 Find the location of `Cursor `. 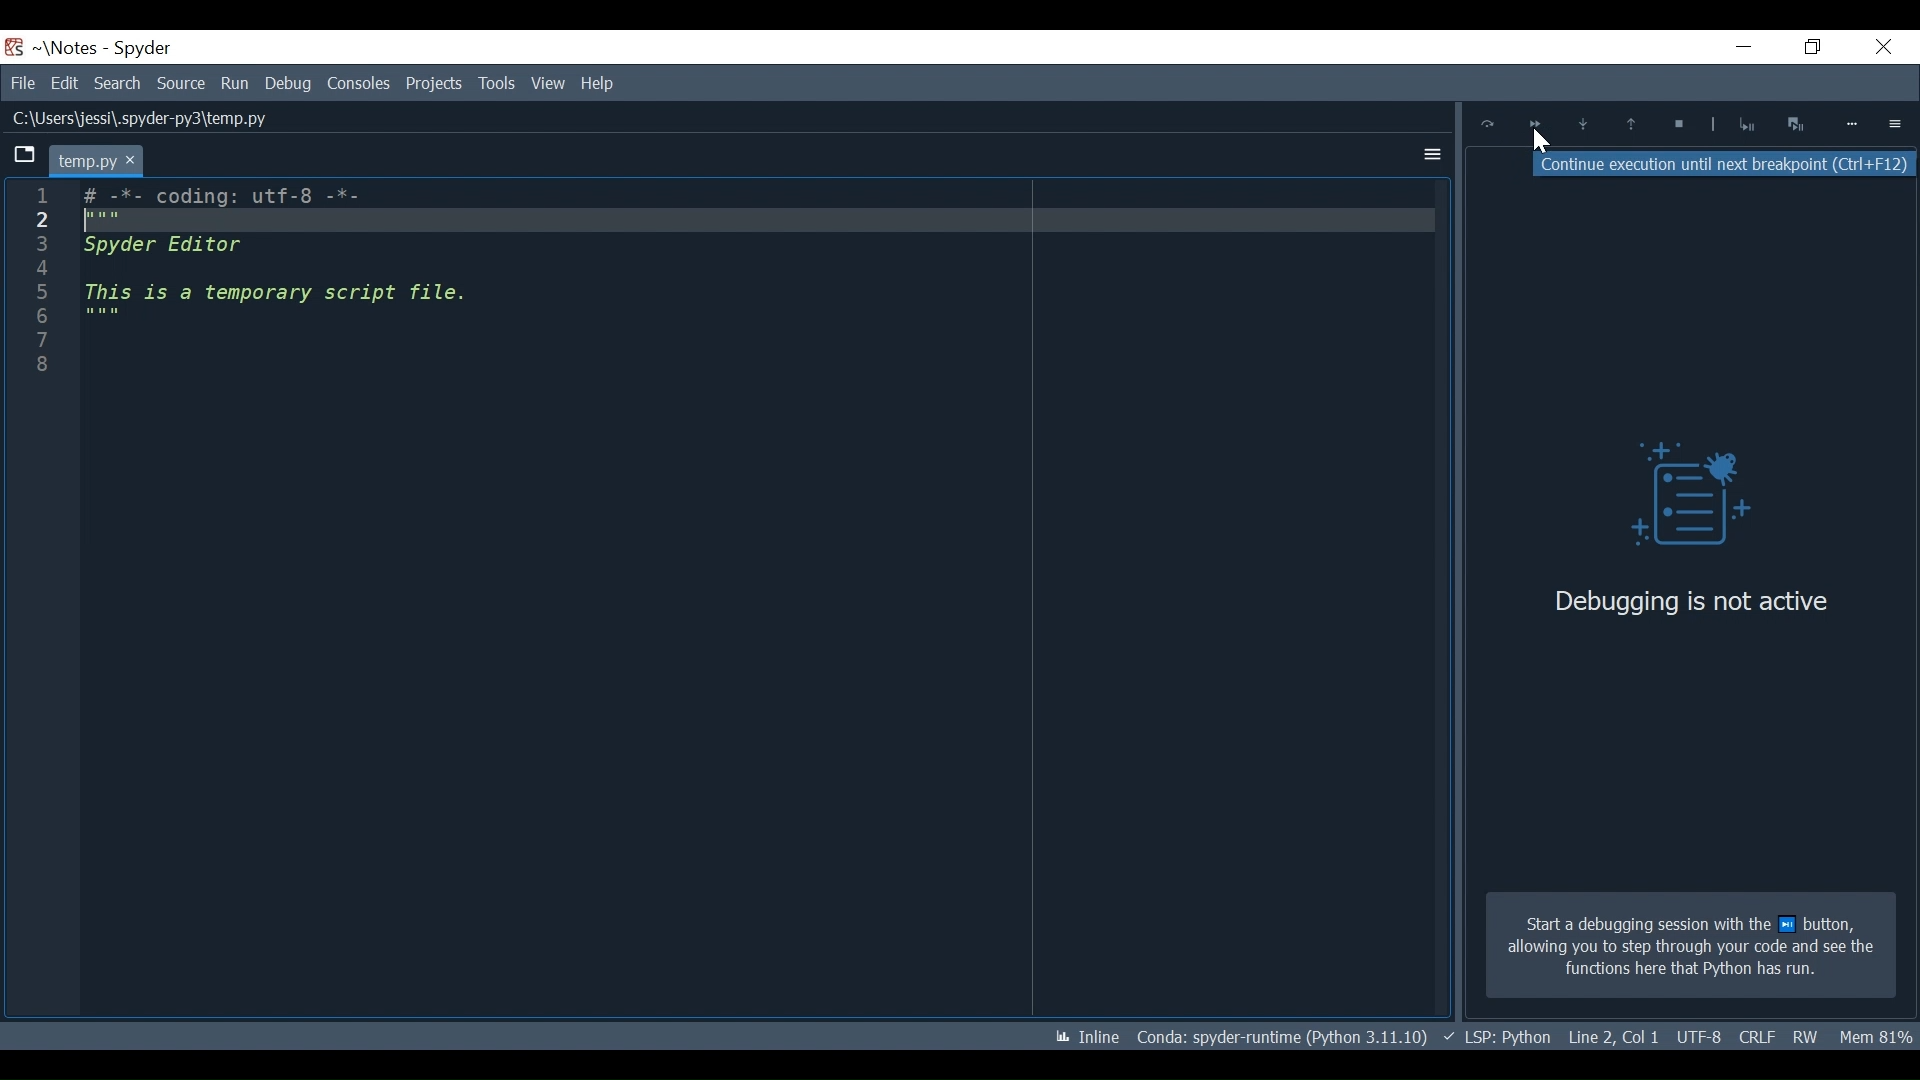

Cursor  is located at coordinates (1540, 142).